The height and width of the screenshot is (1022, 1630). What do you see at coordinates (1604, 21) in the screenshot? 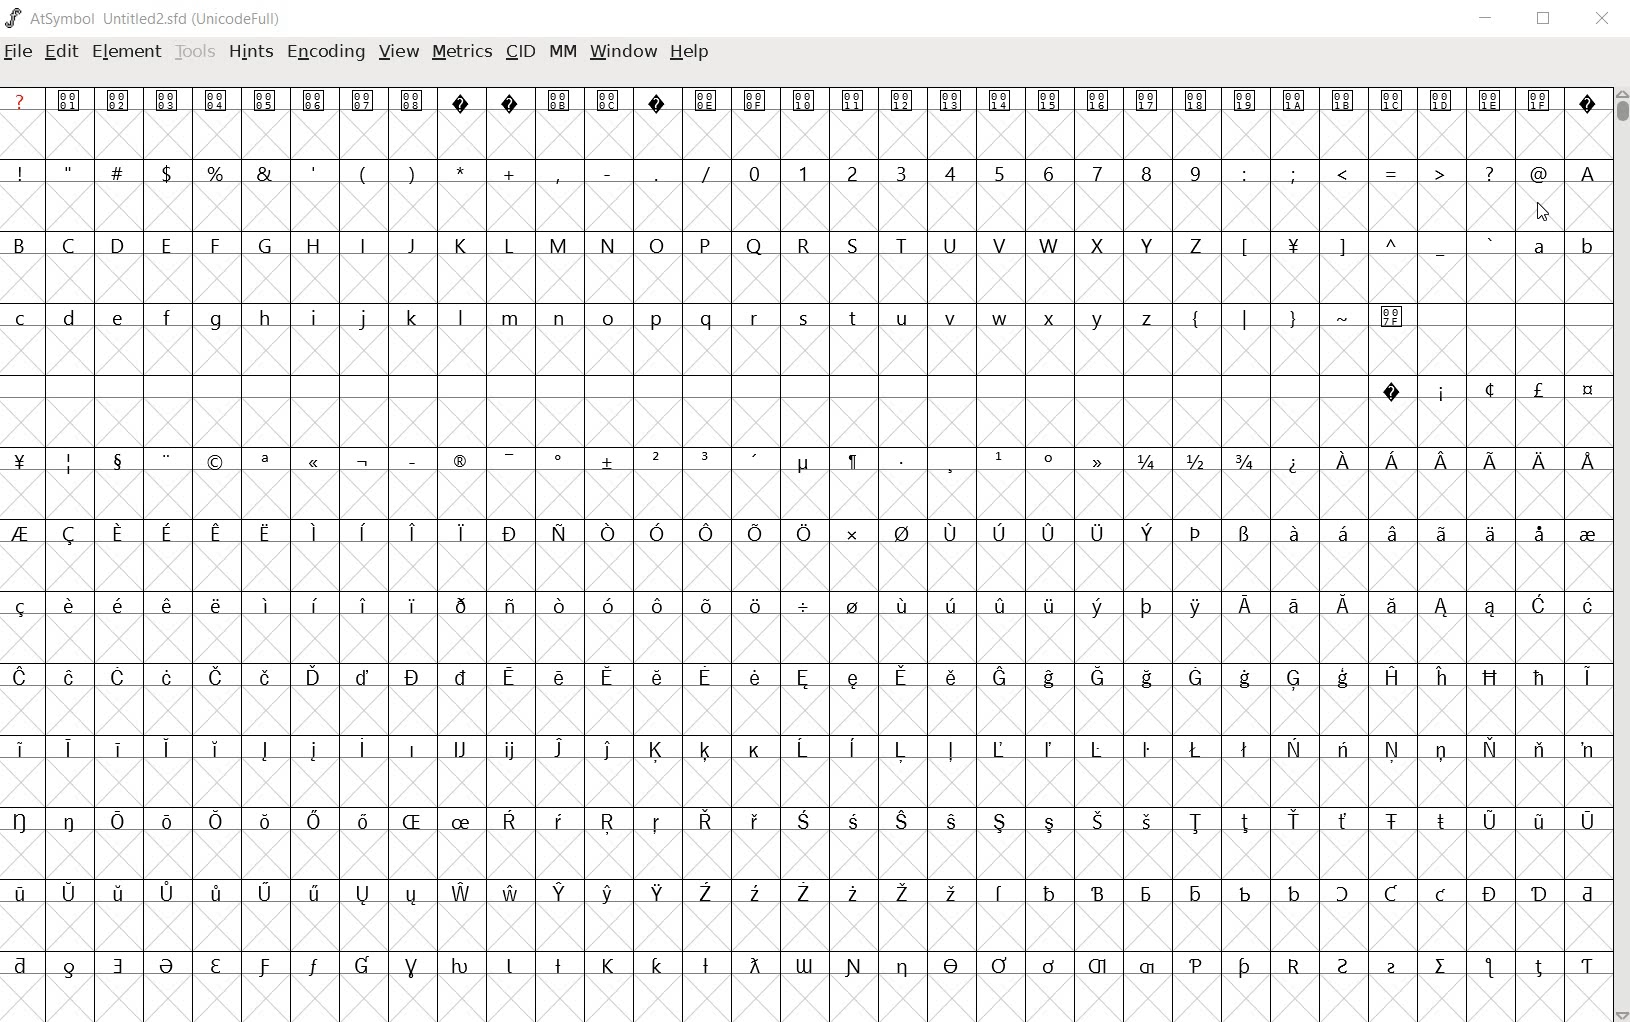
I see `CLOSE` at bounding box center [1604, 21].